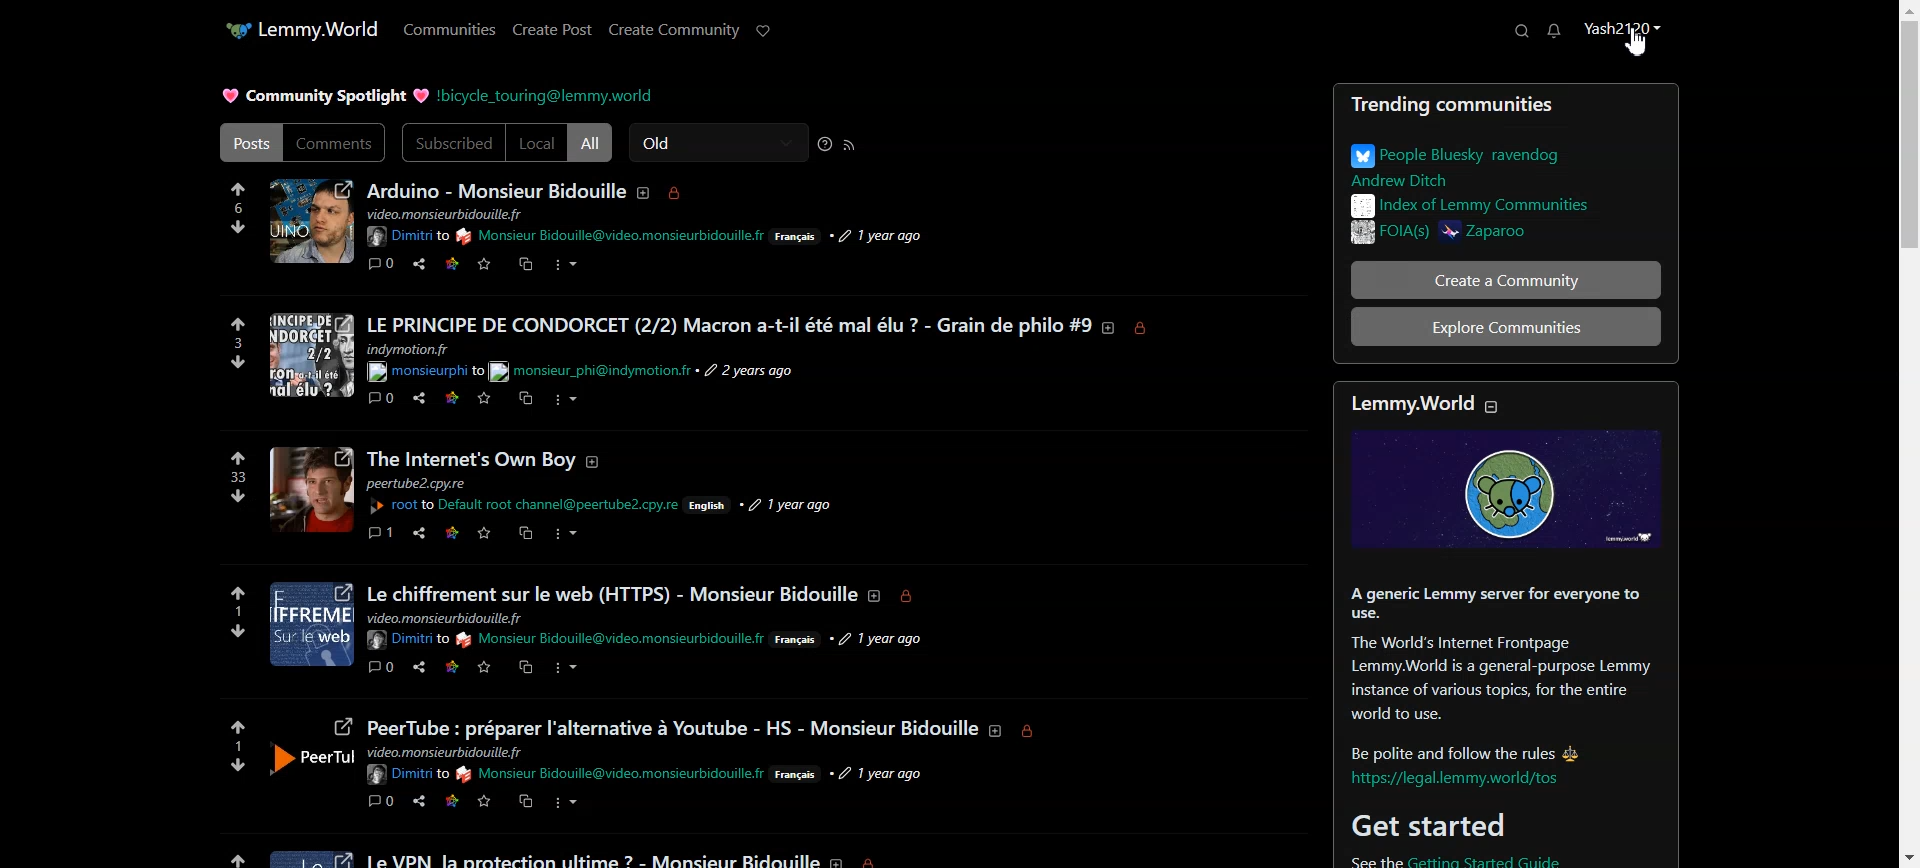 Image resolution: width=1920 pixels, height=868 pixels. I want to click on about, so click(601, 461).